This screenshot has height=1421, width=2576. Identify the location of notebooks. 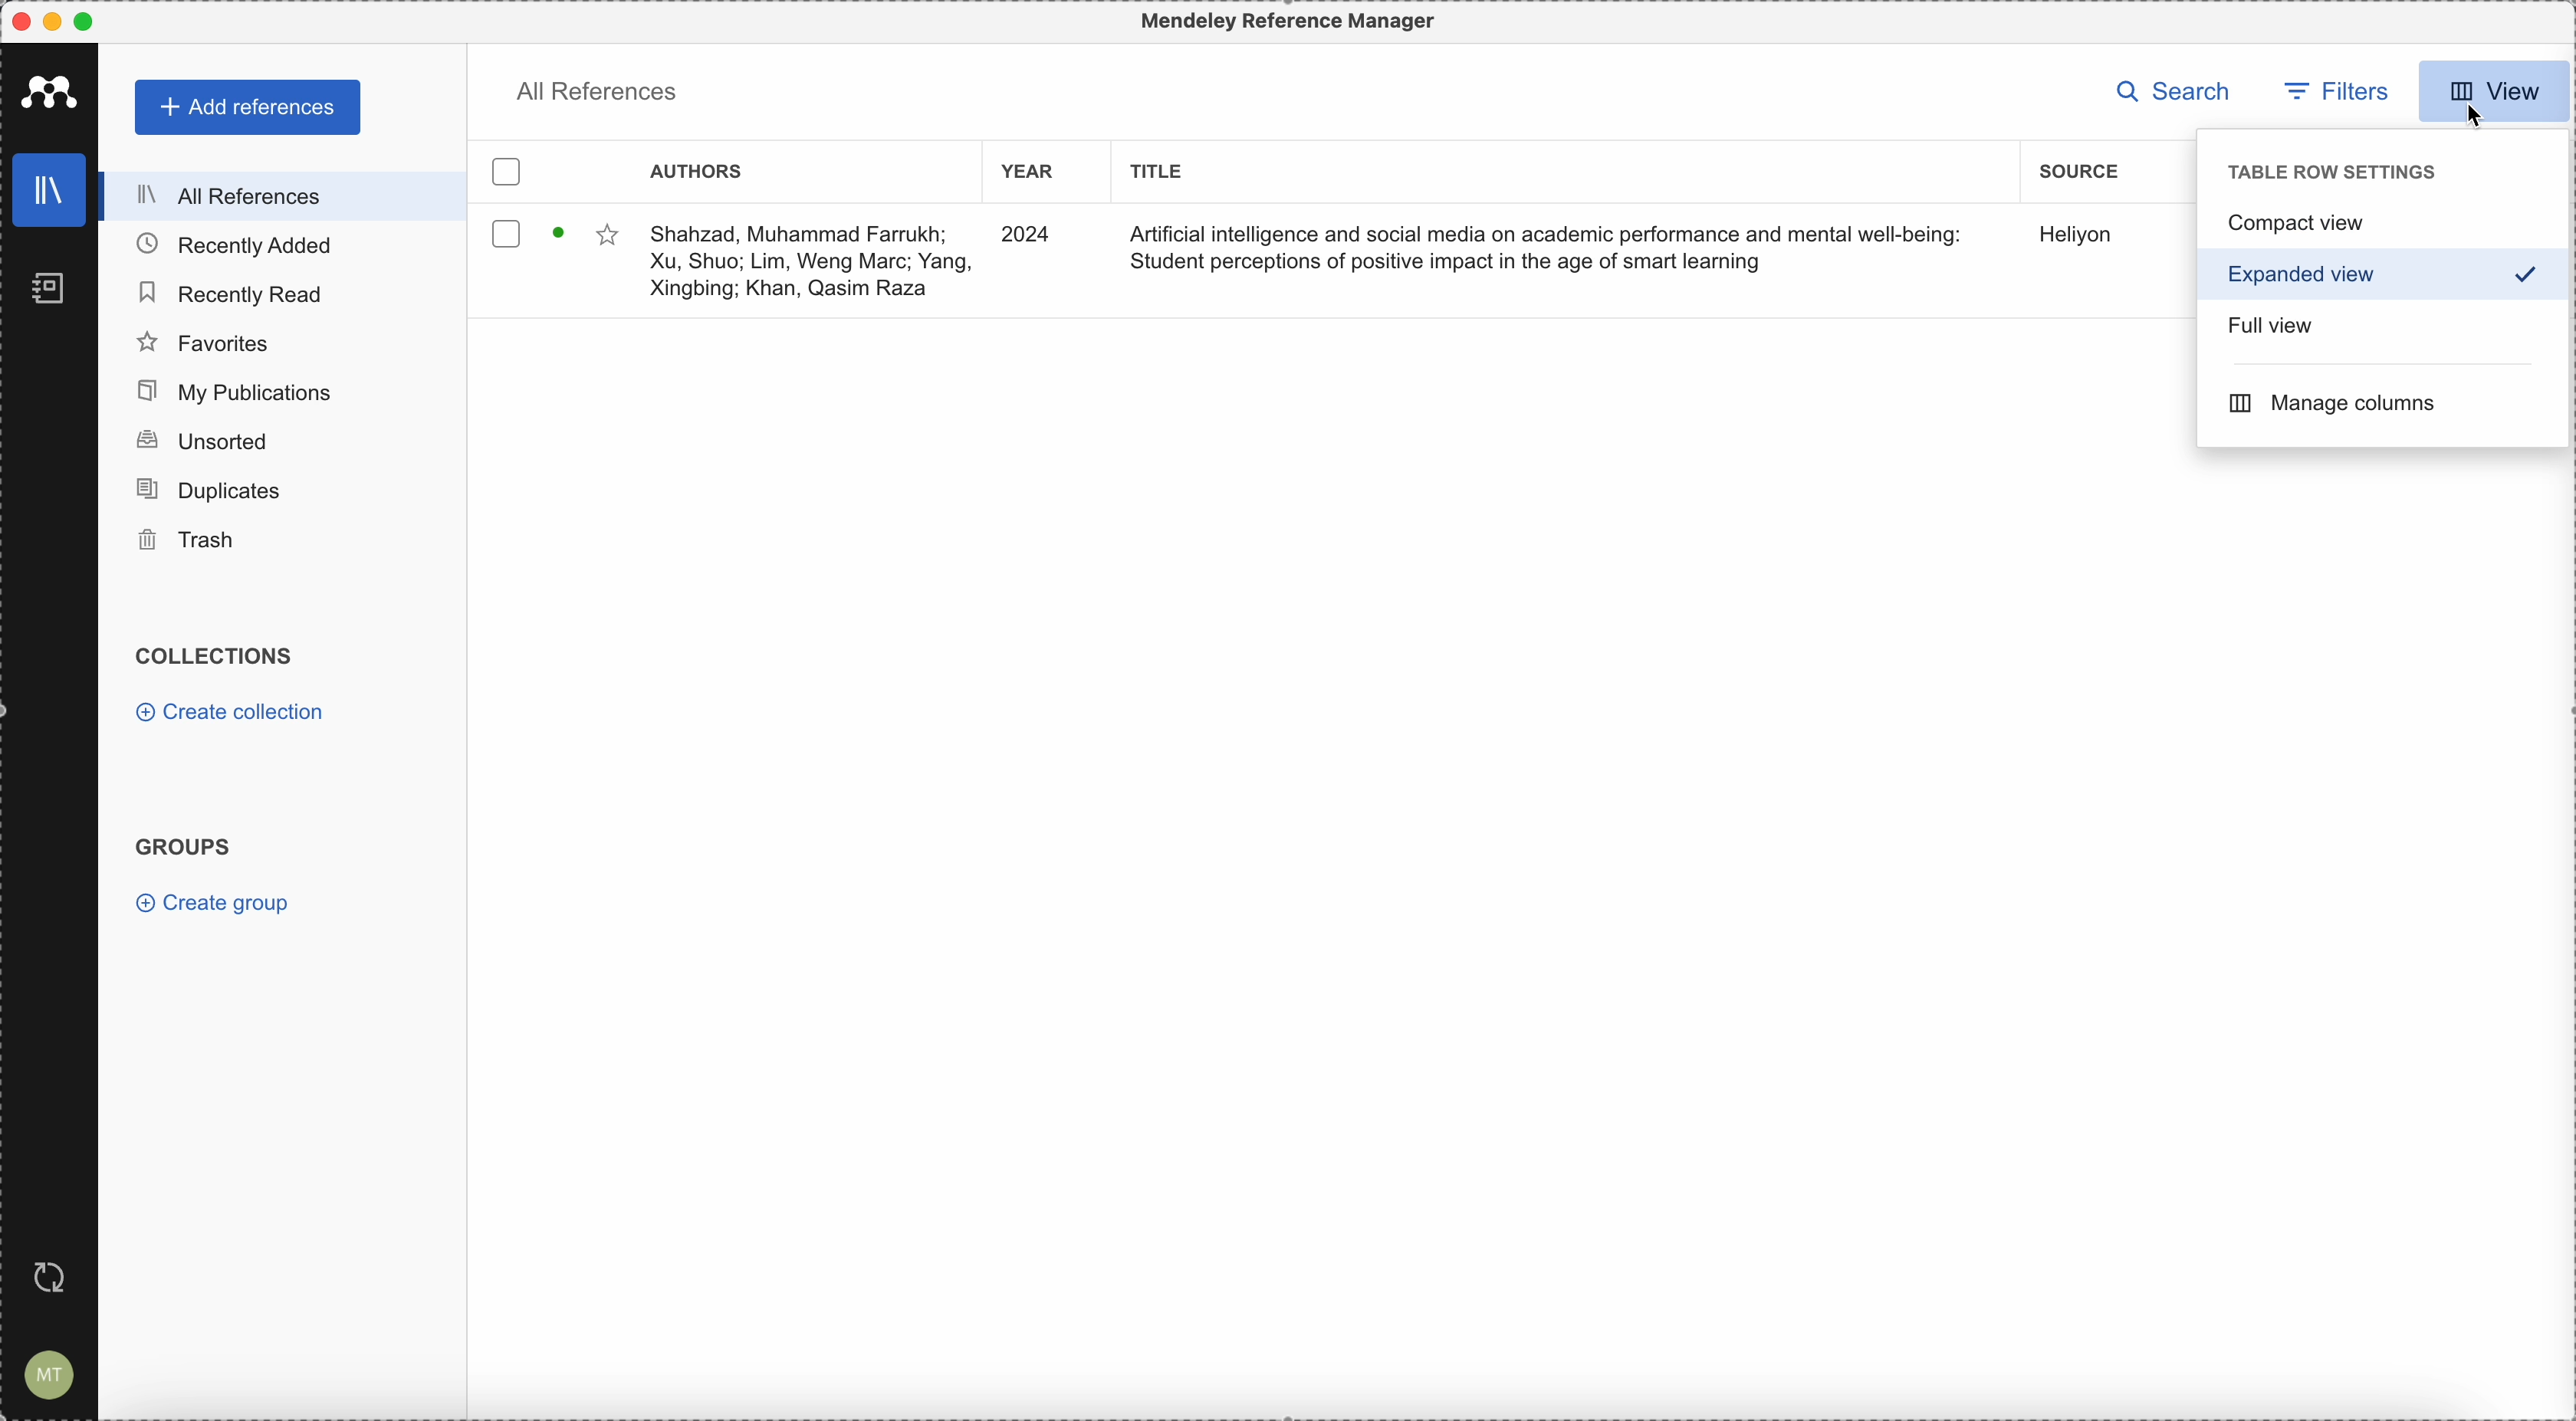
(50, 290).